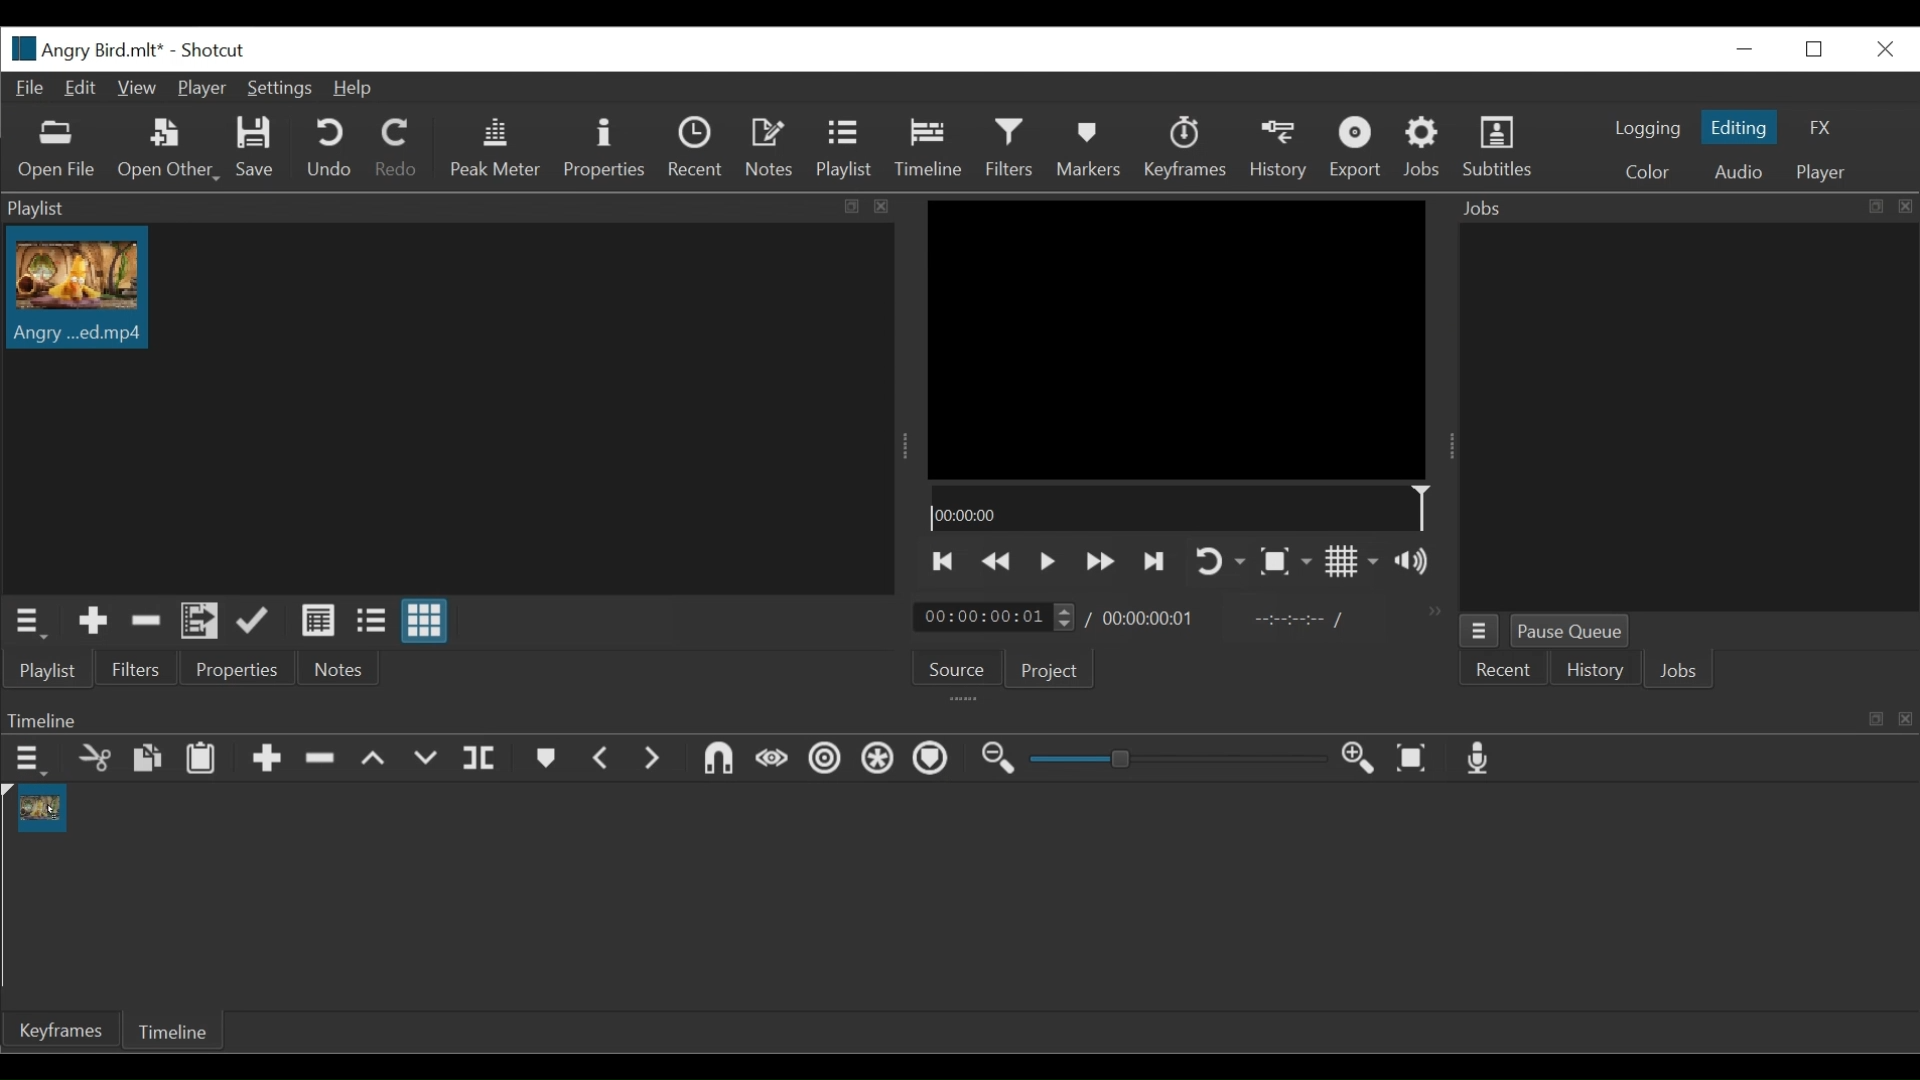 The height and width of the screenshot is (1080, 1920). I want to click on Toggle Zoom, so click(1283, 562).